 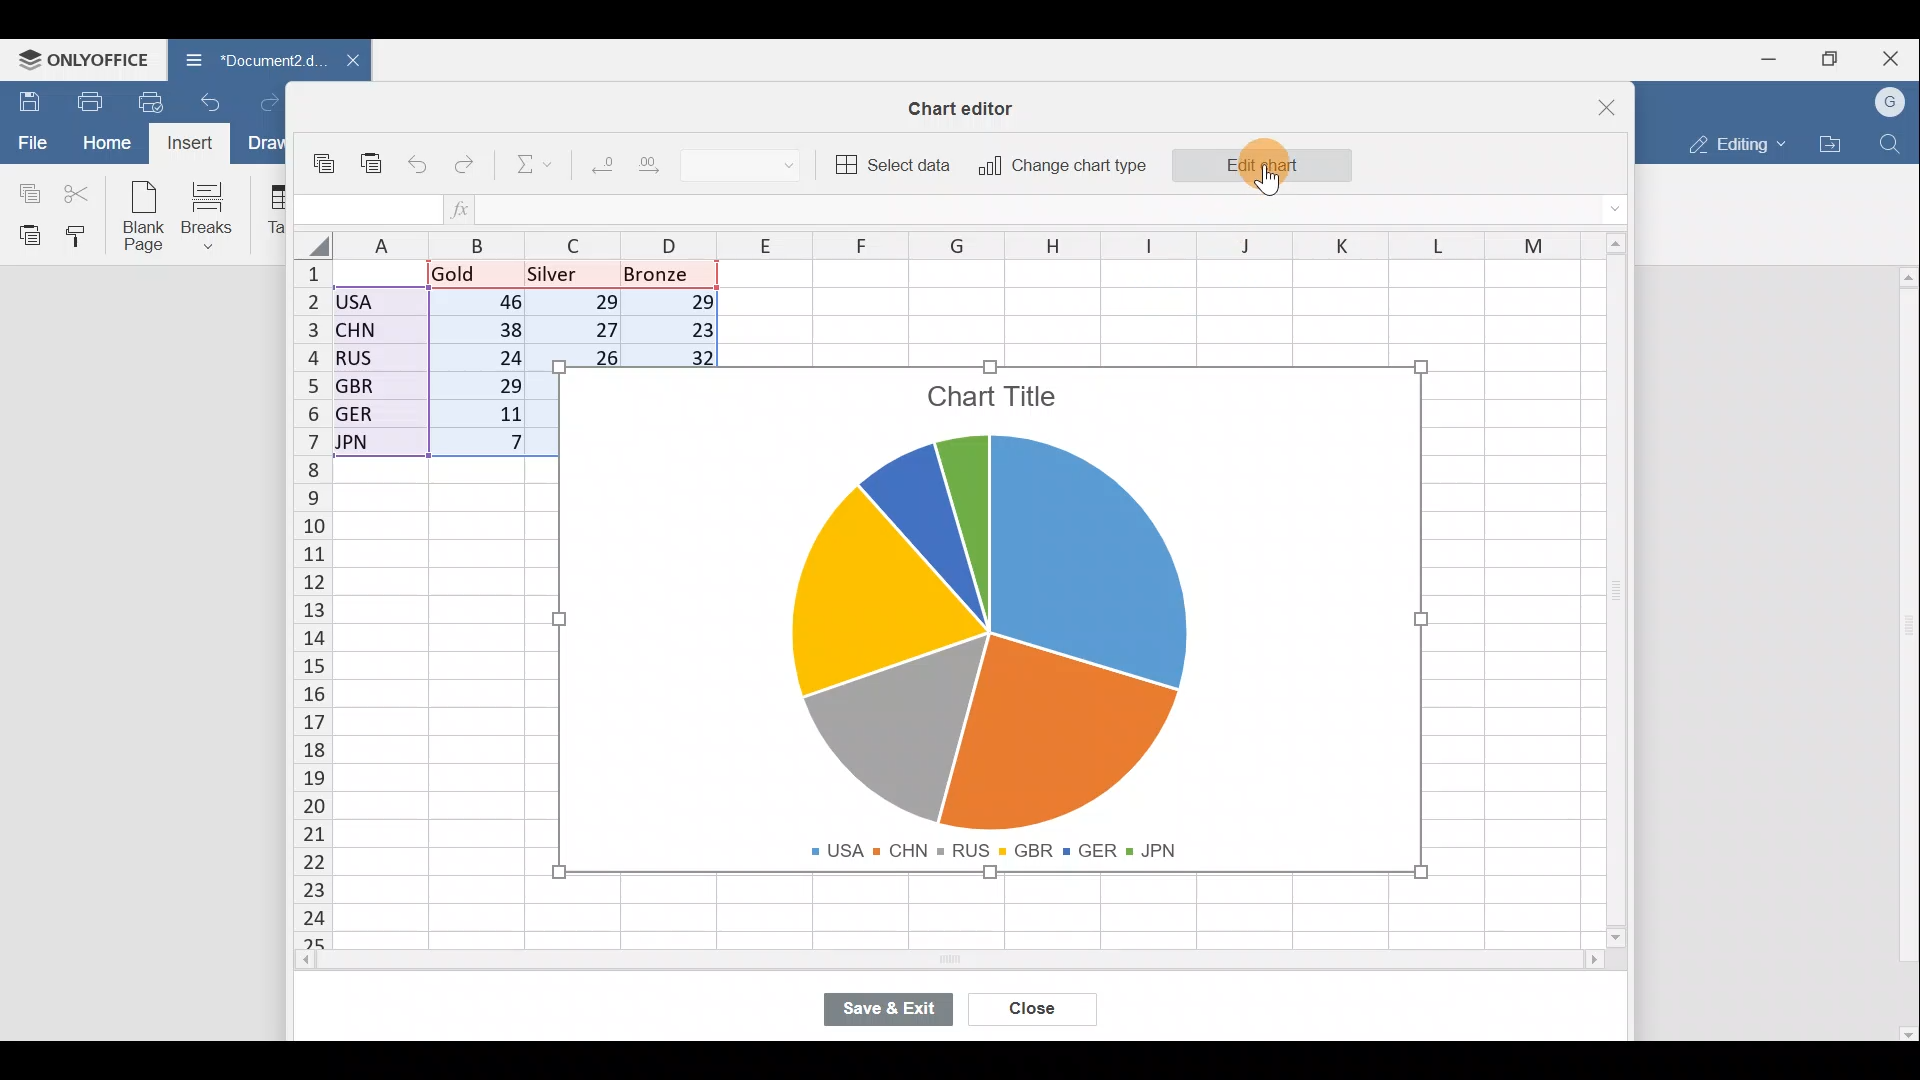 I want to click on Summation, so click(x=536, y=161).